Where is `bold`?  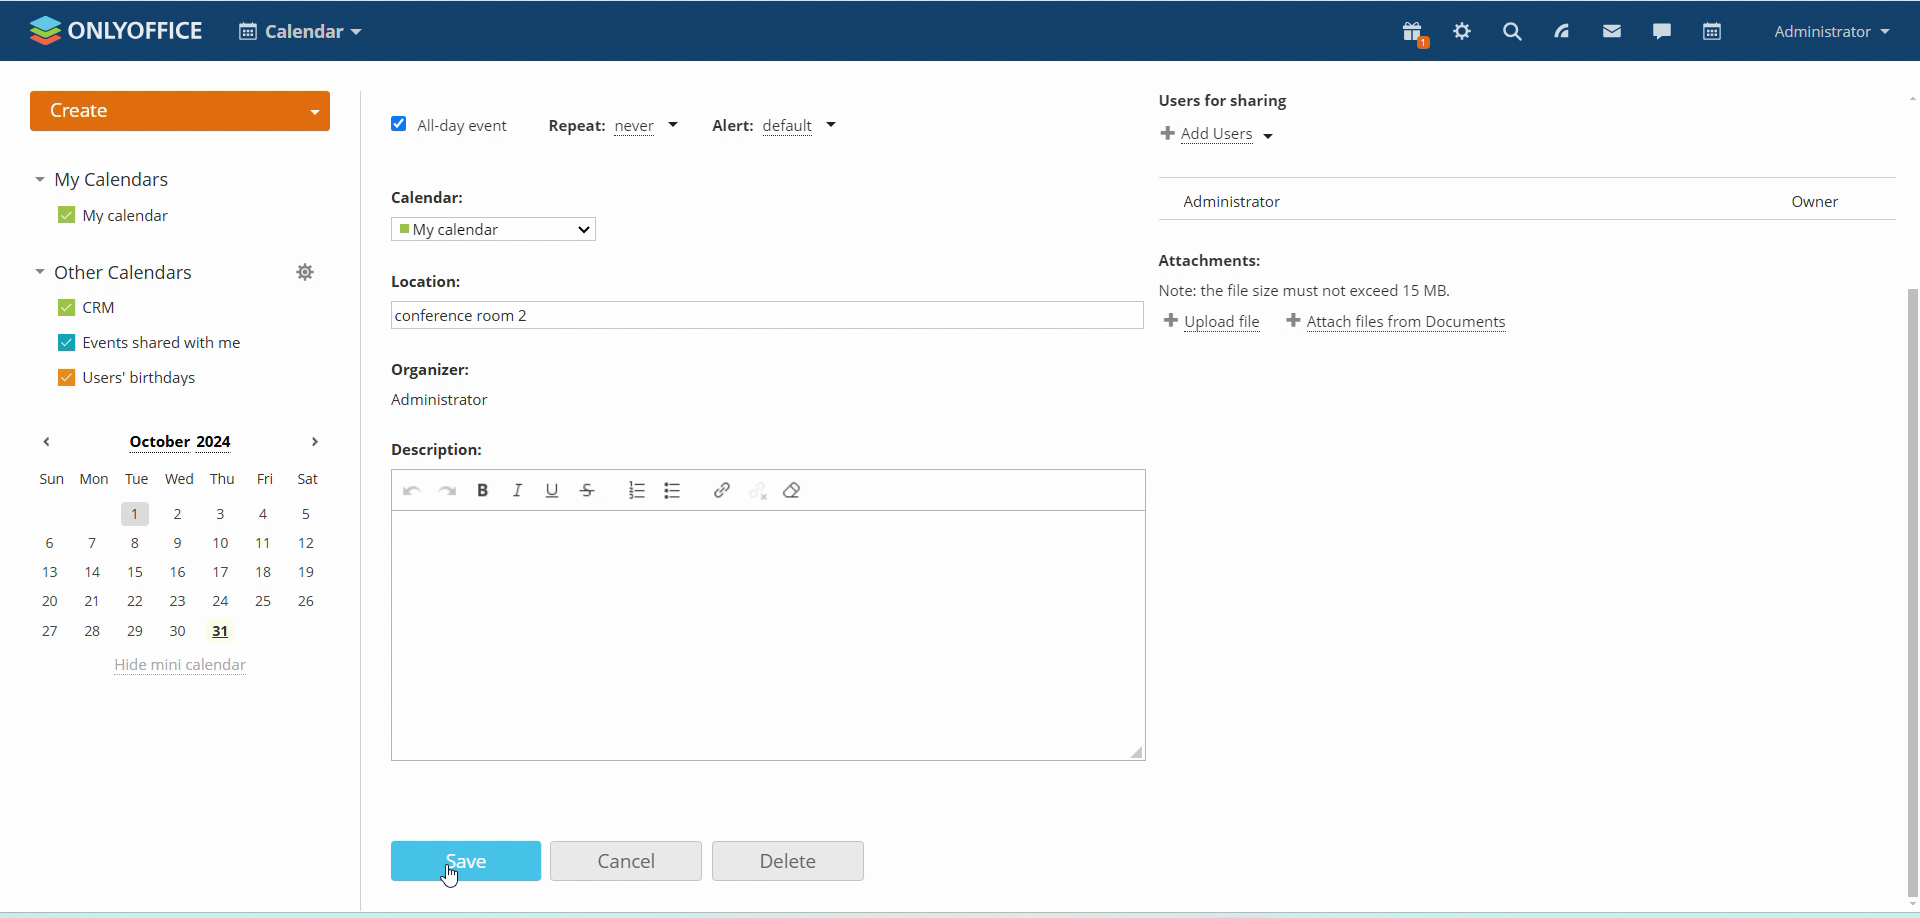 bold is located at coordinates (483, 491).